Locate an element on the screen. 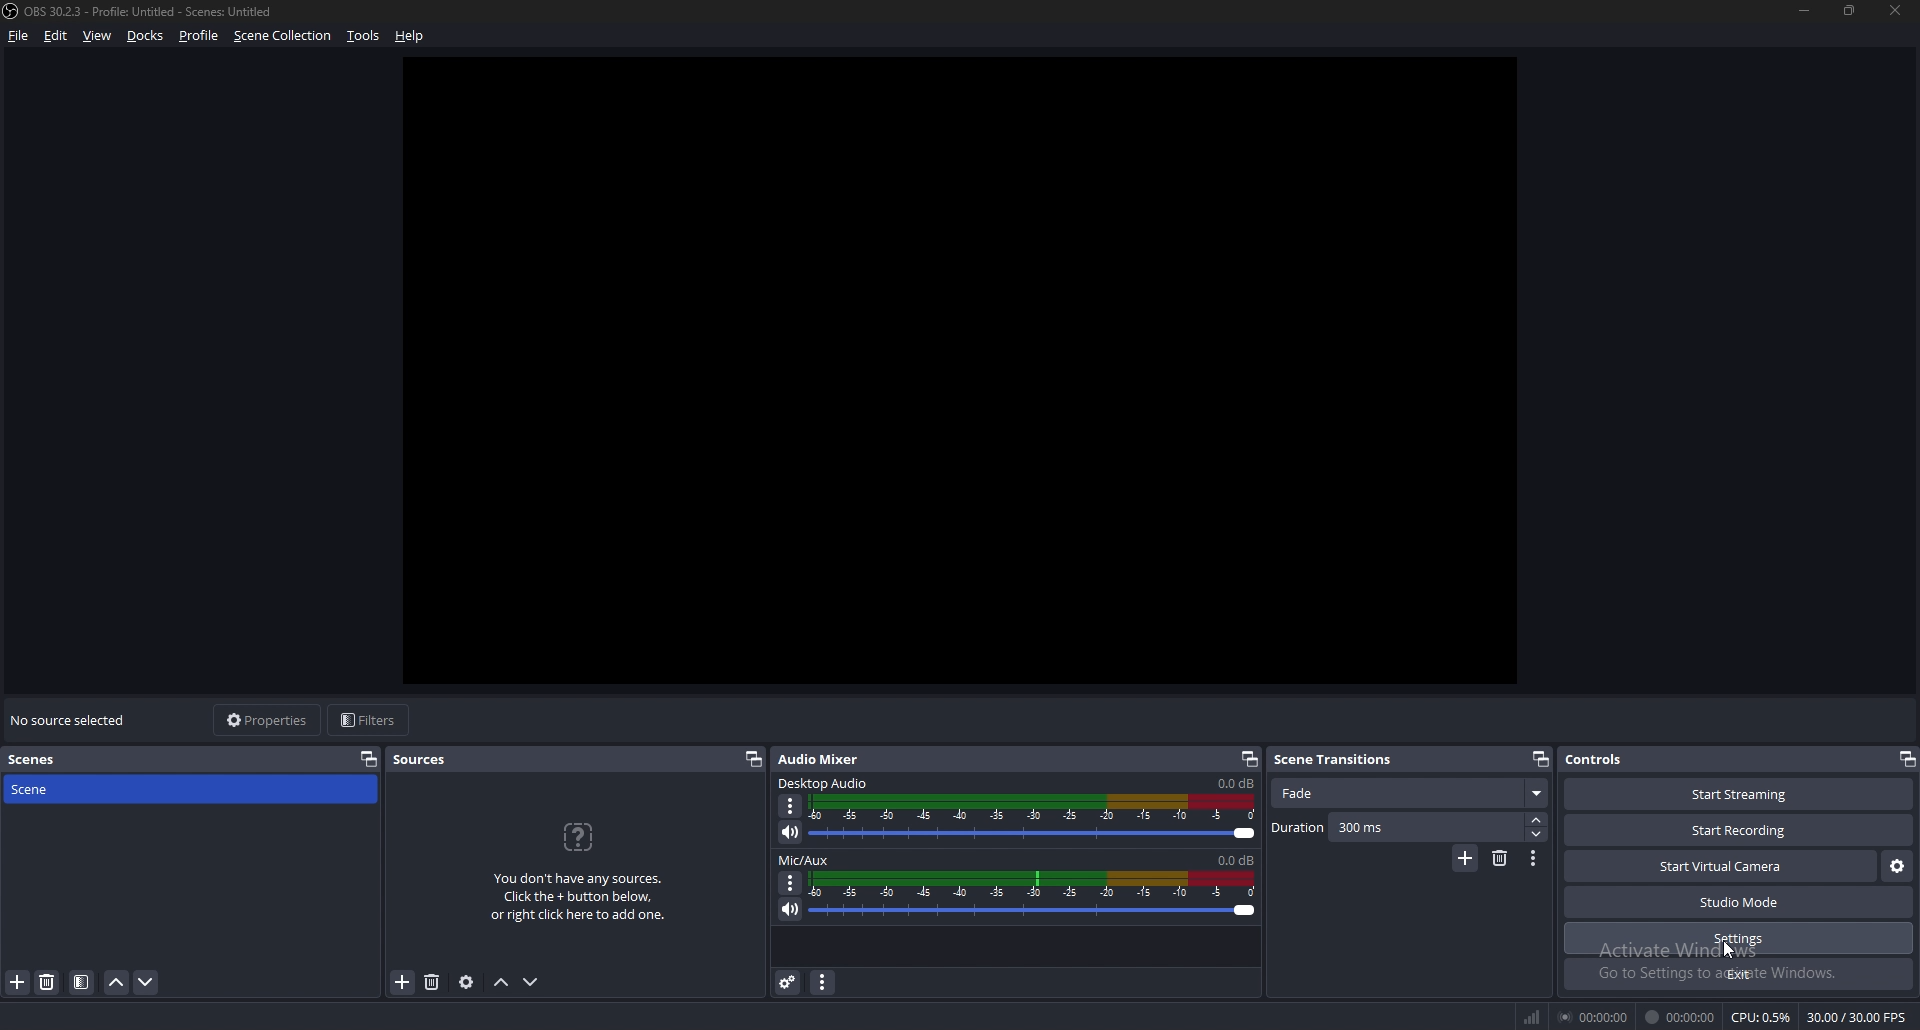 This screenshot has height=1030, width=1920. options is located at coordinates (790, 807).